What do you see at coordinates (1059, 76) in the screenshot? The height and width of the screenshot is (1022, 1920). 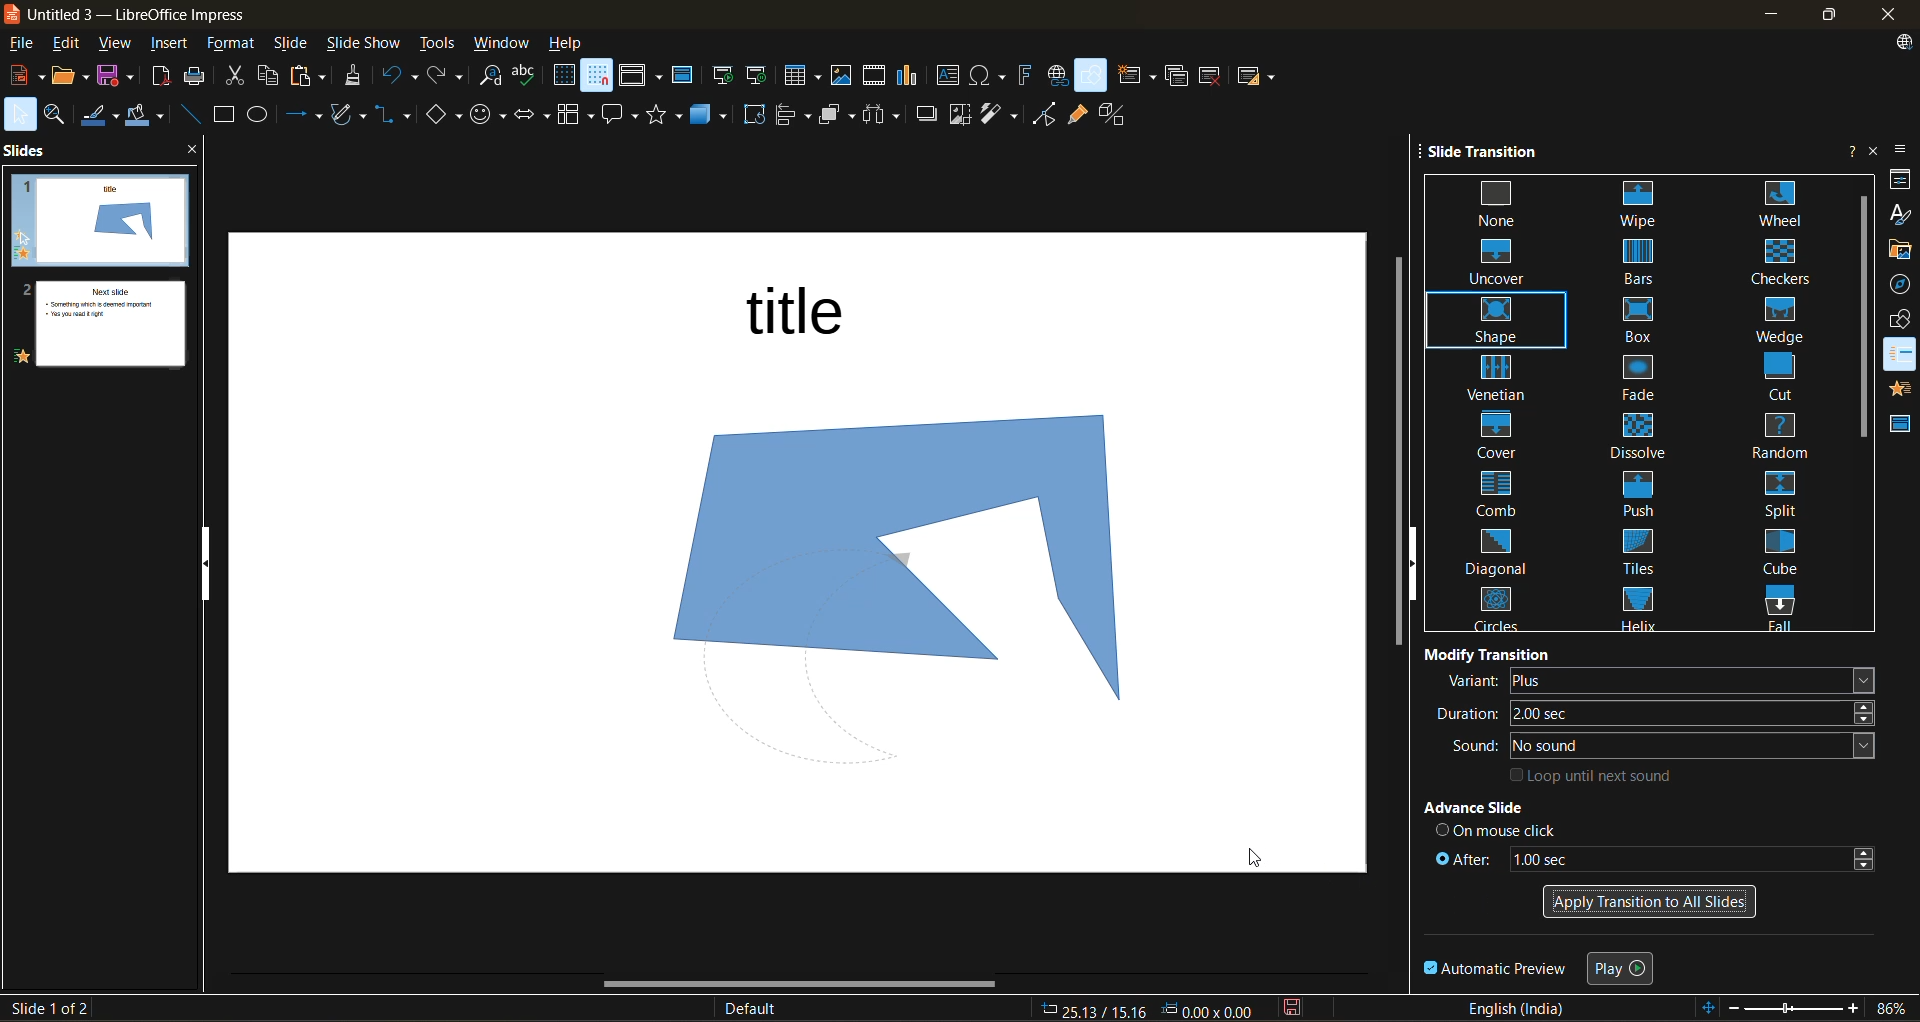 I see `insert hyperlink` at bounding box center [1059, 76].